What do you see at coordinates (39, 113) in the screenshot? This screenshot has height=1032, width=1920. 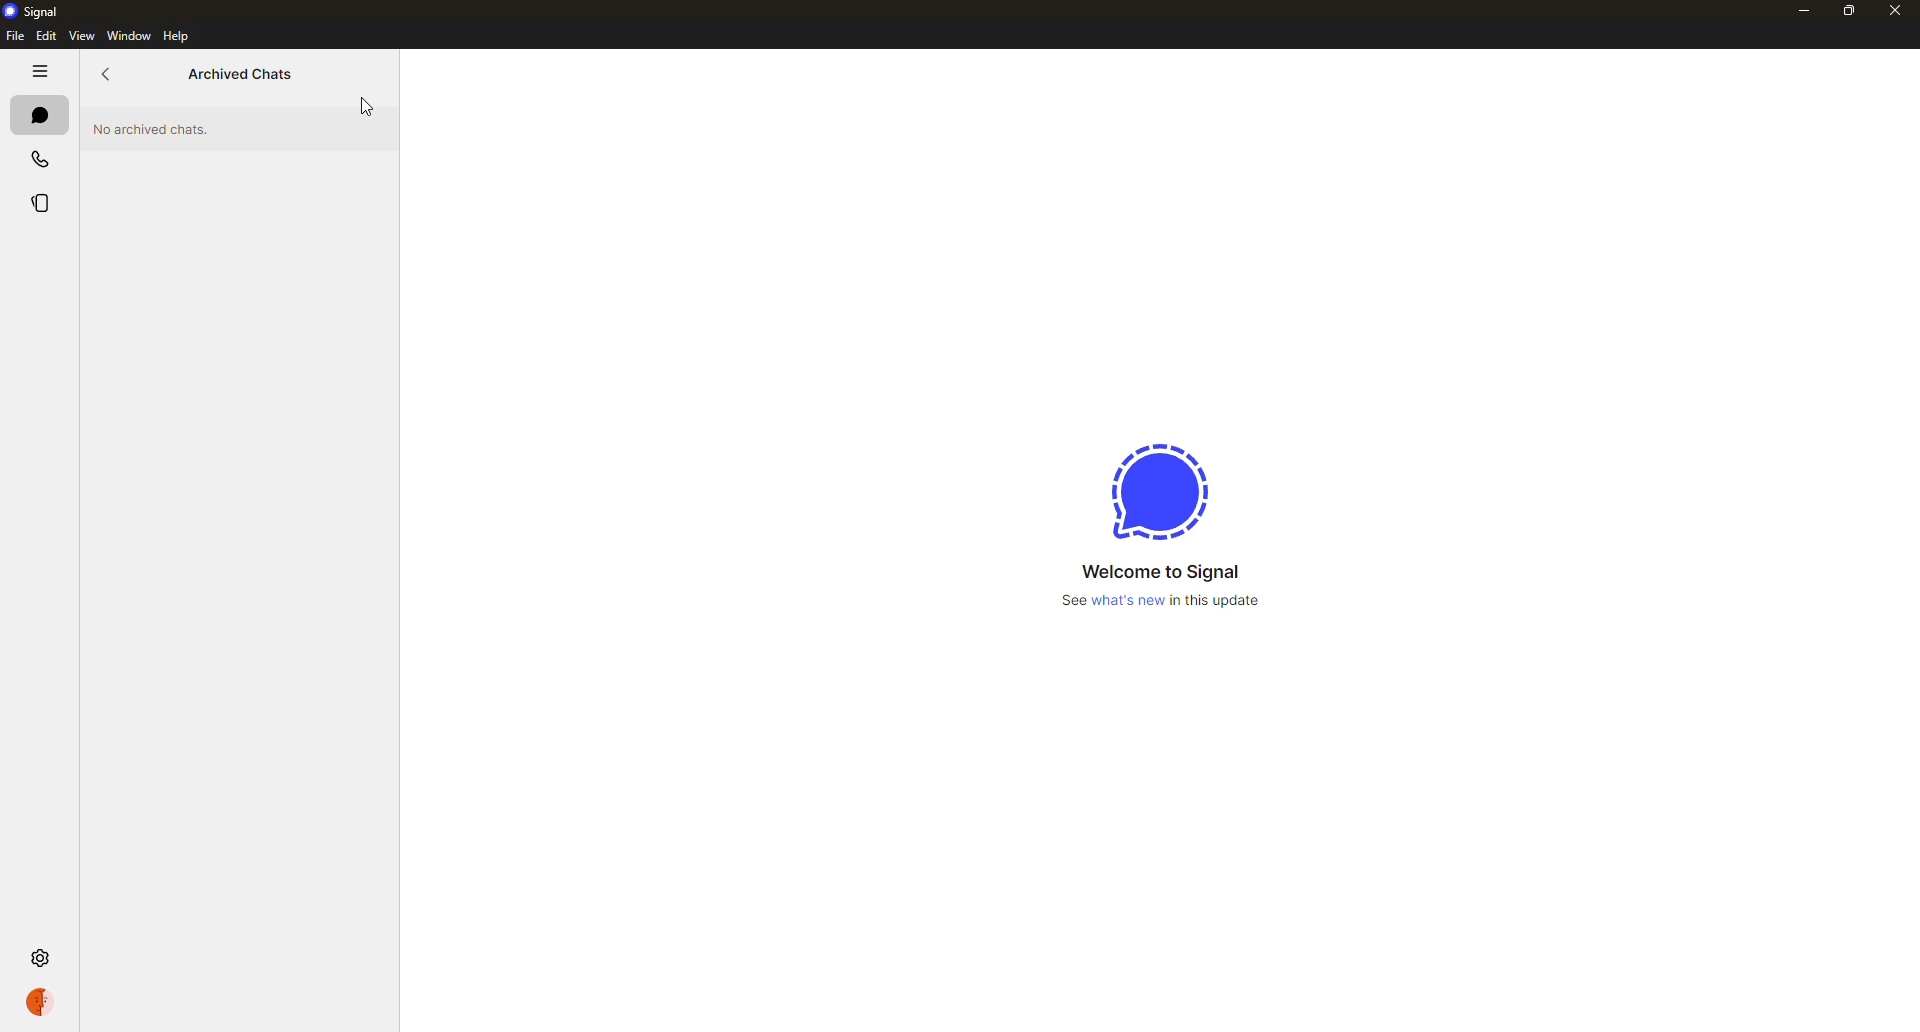 I see `chats` at bounding box center [39, 113].